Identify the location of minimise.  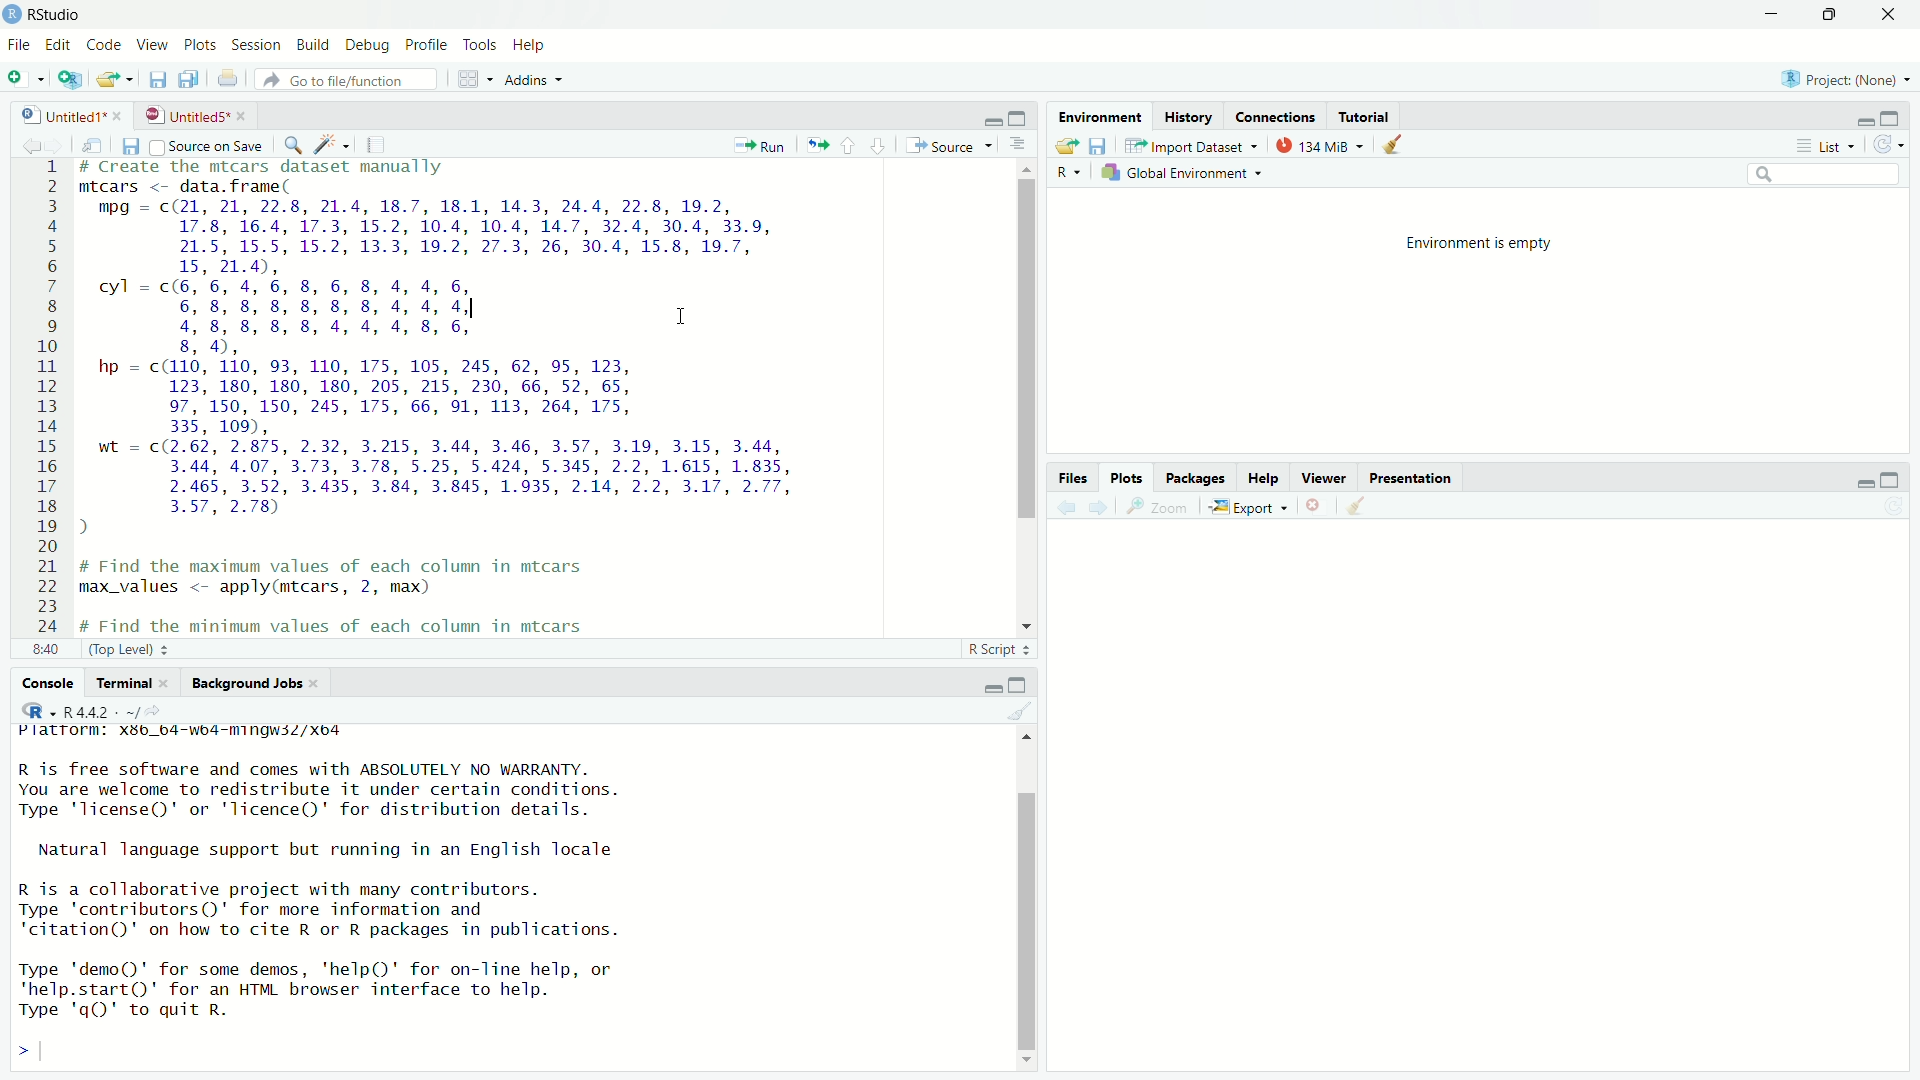
(1865, 116).